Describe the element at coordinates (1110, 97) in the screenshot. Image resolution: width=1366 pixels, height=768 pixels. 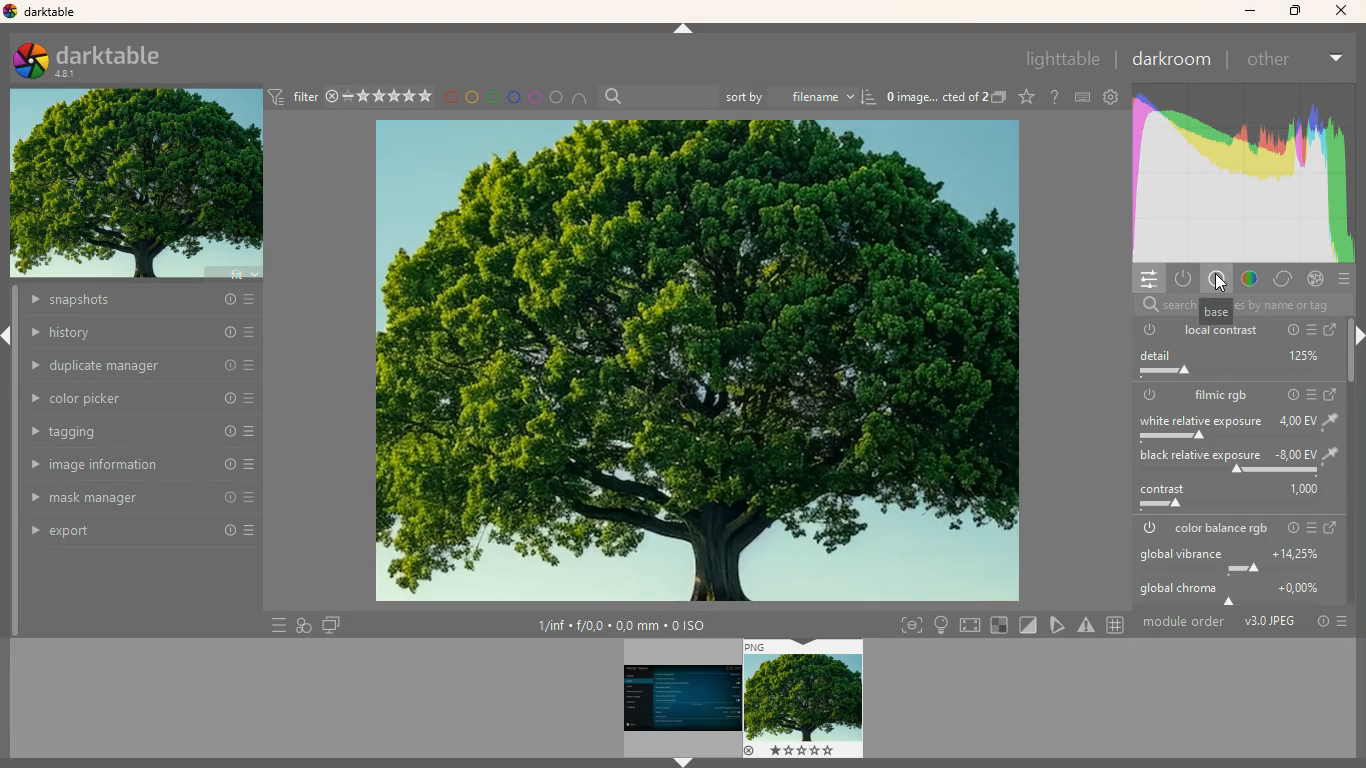
I see `settings` at that location.